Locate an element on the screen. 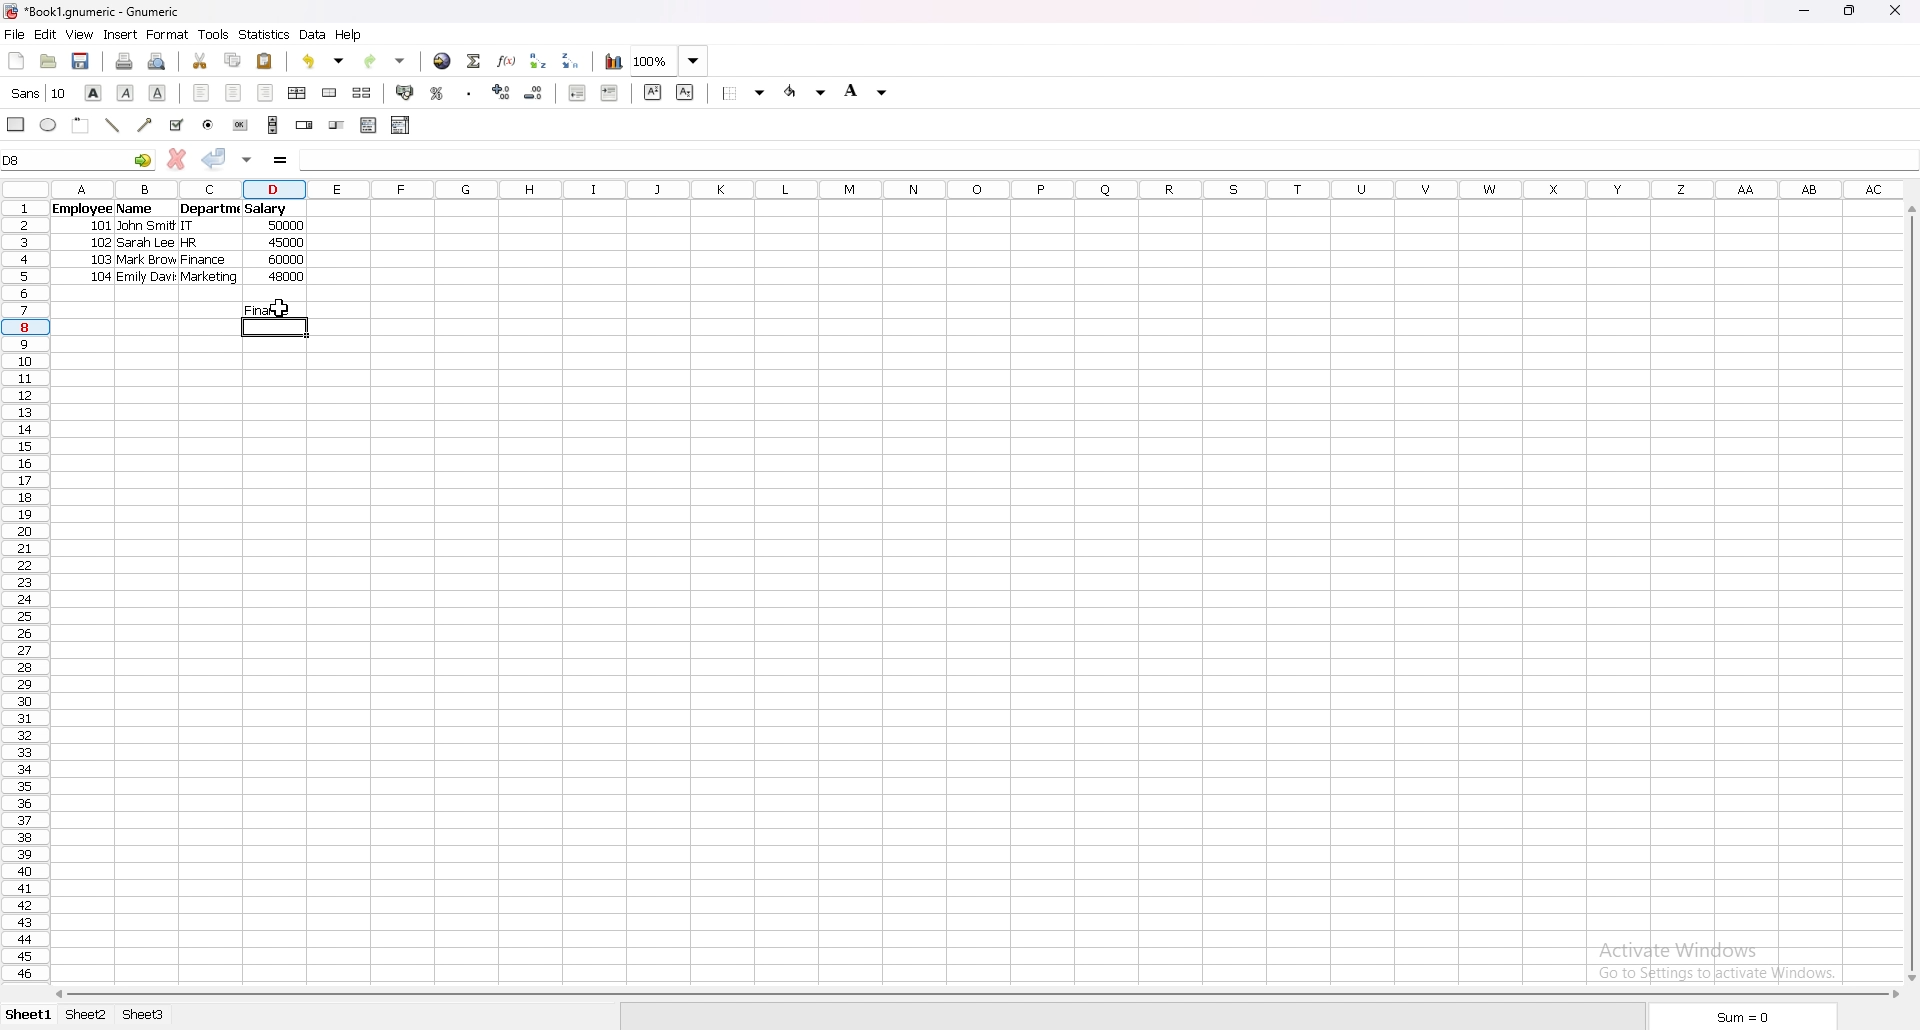  sheet 2 is located at coordinates (88, 1017).